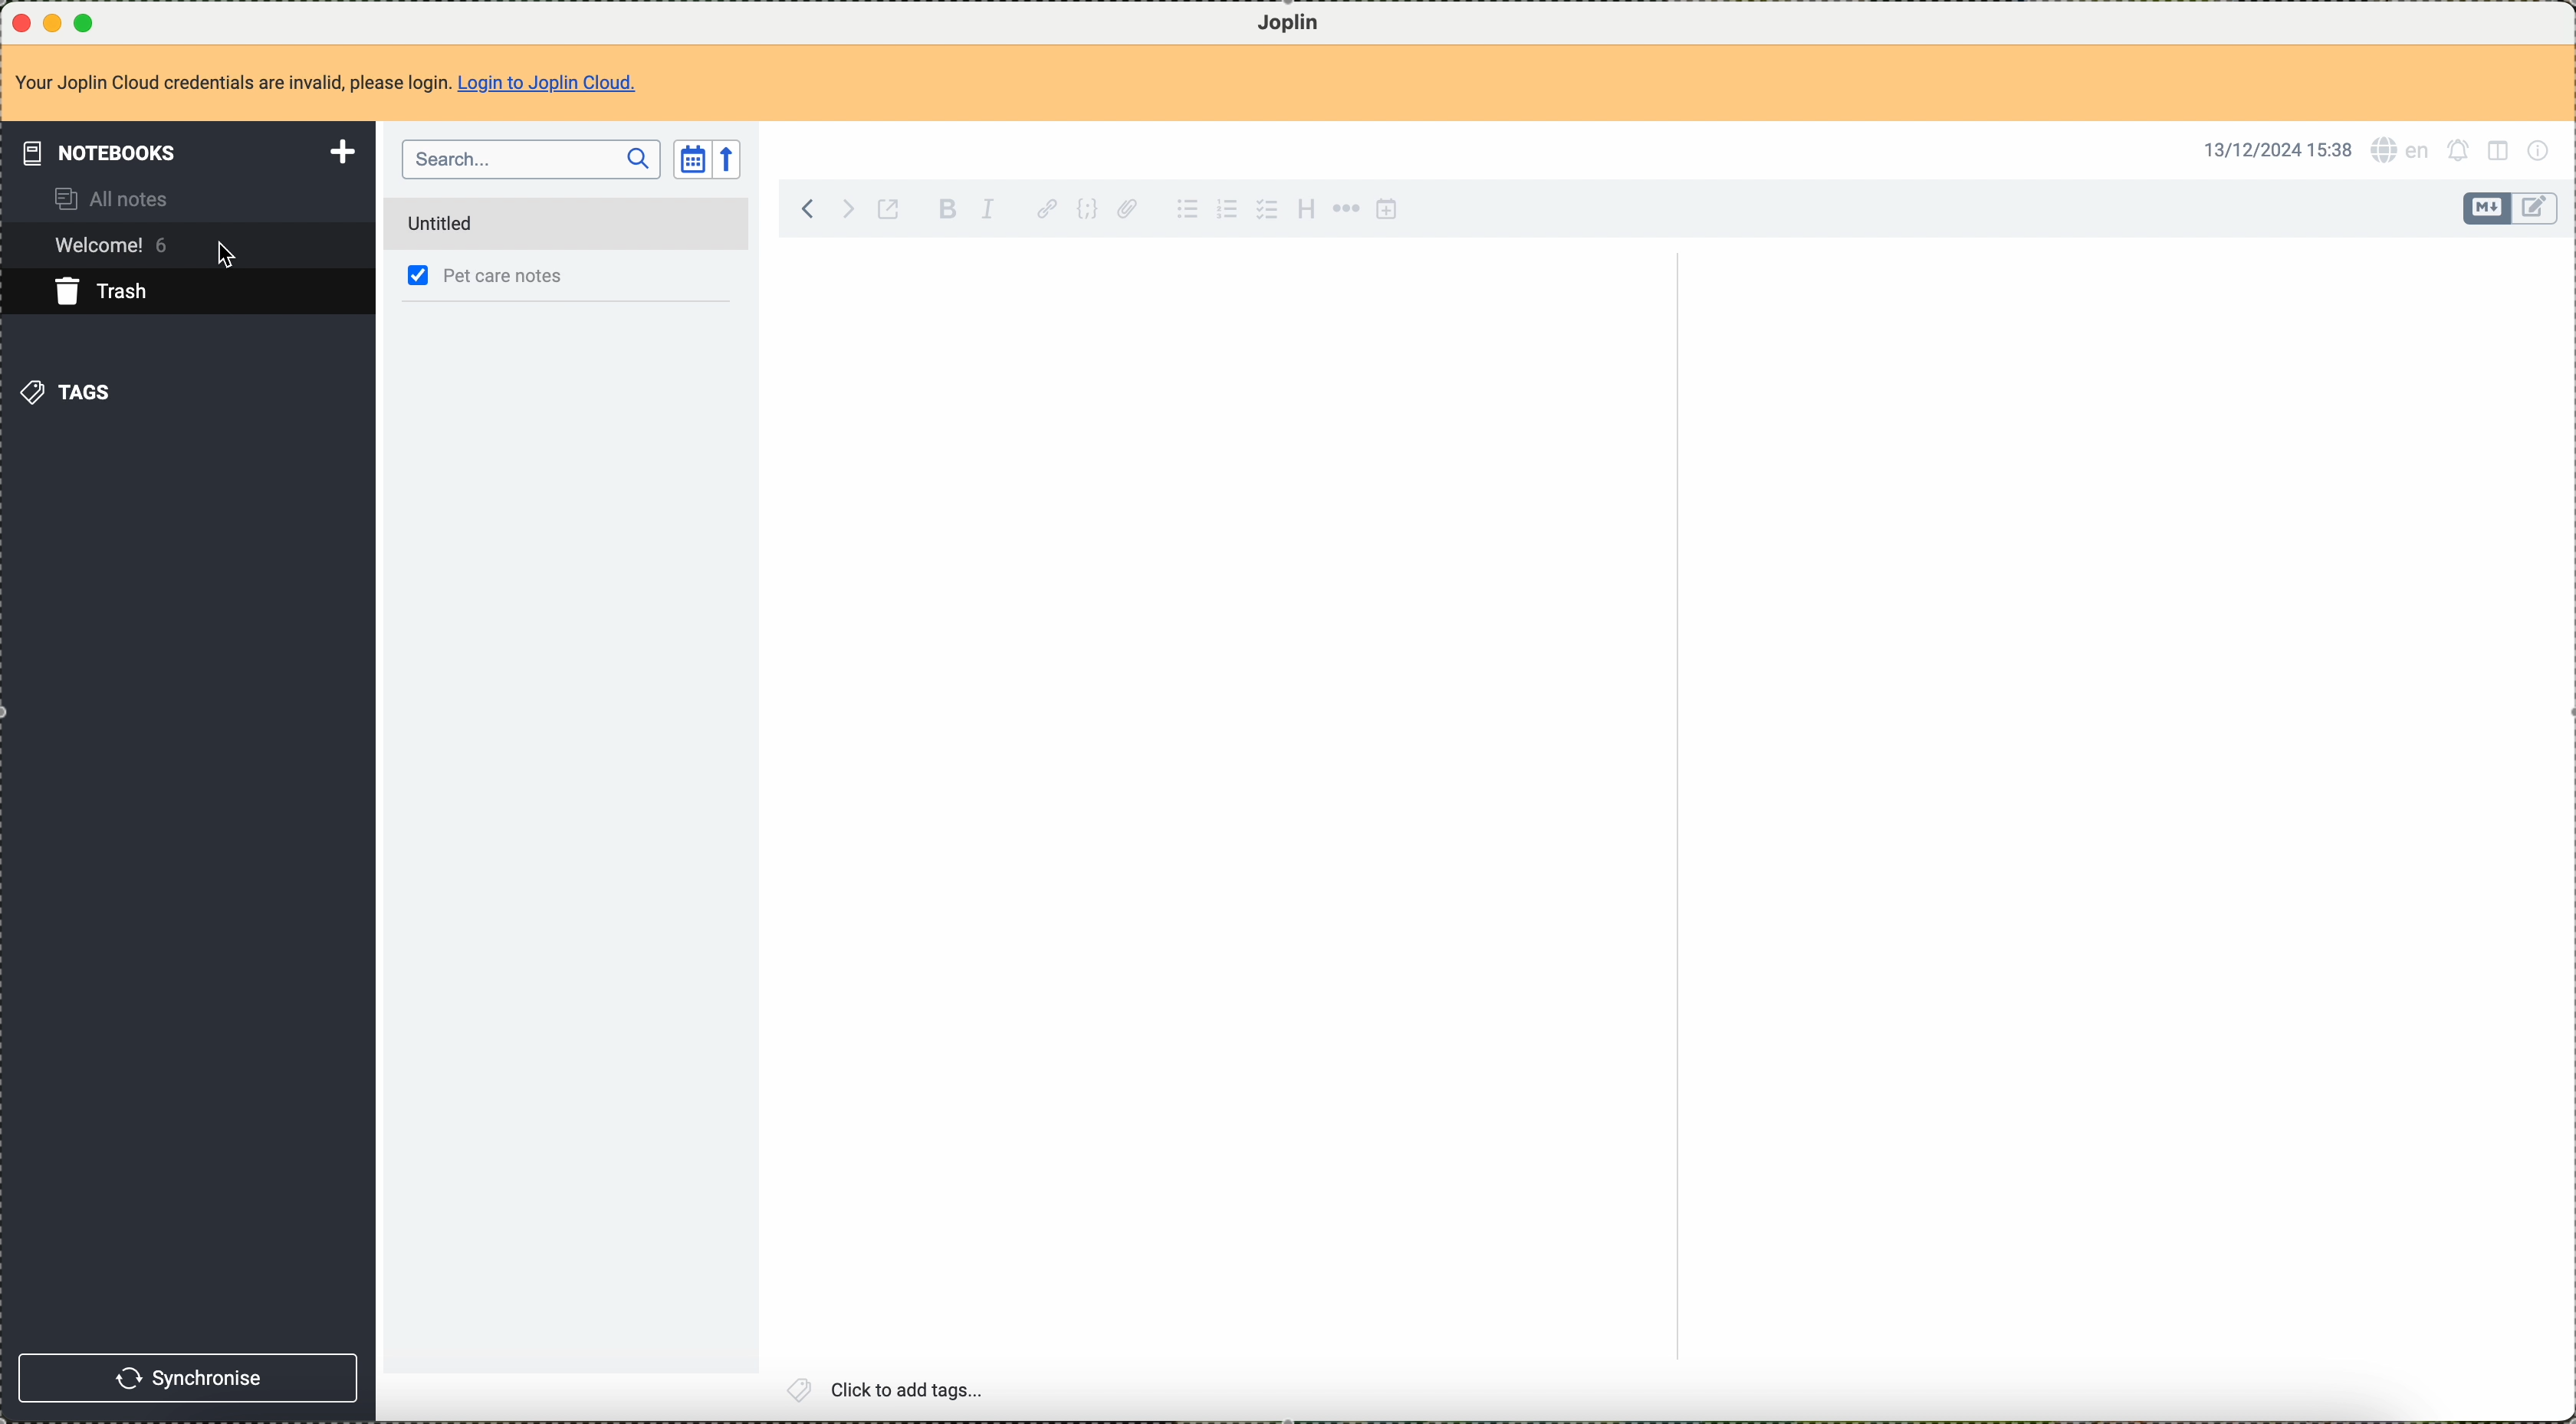  What do you see at coordinates (1042, 208) in the screenshot?
I see `hyperlink` at bounding box center [1042, 208].